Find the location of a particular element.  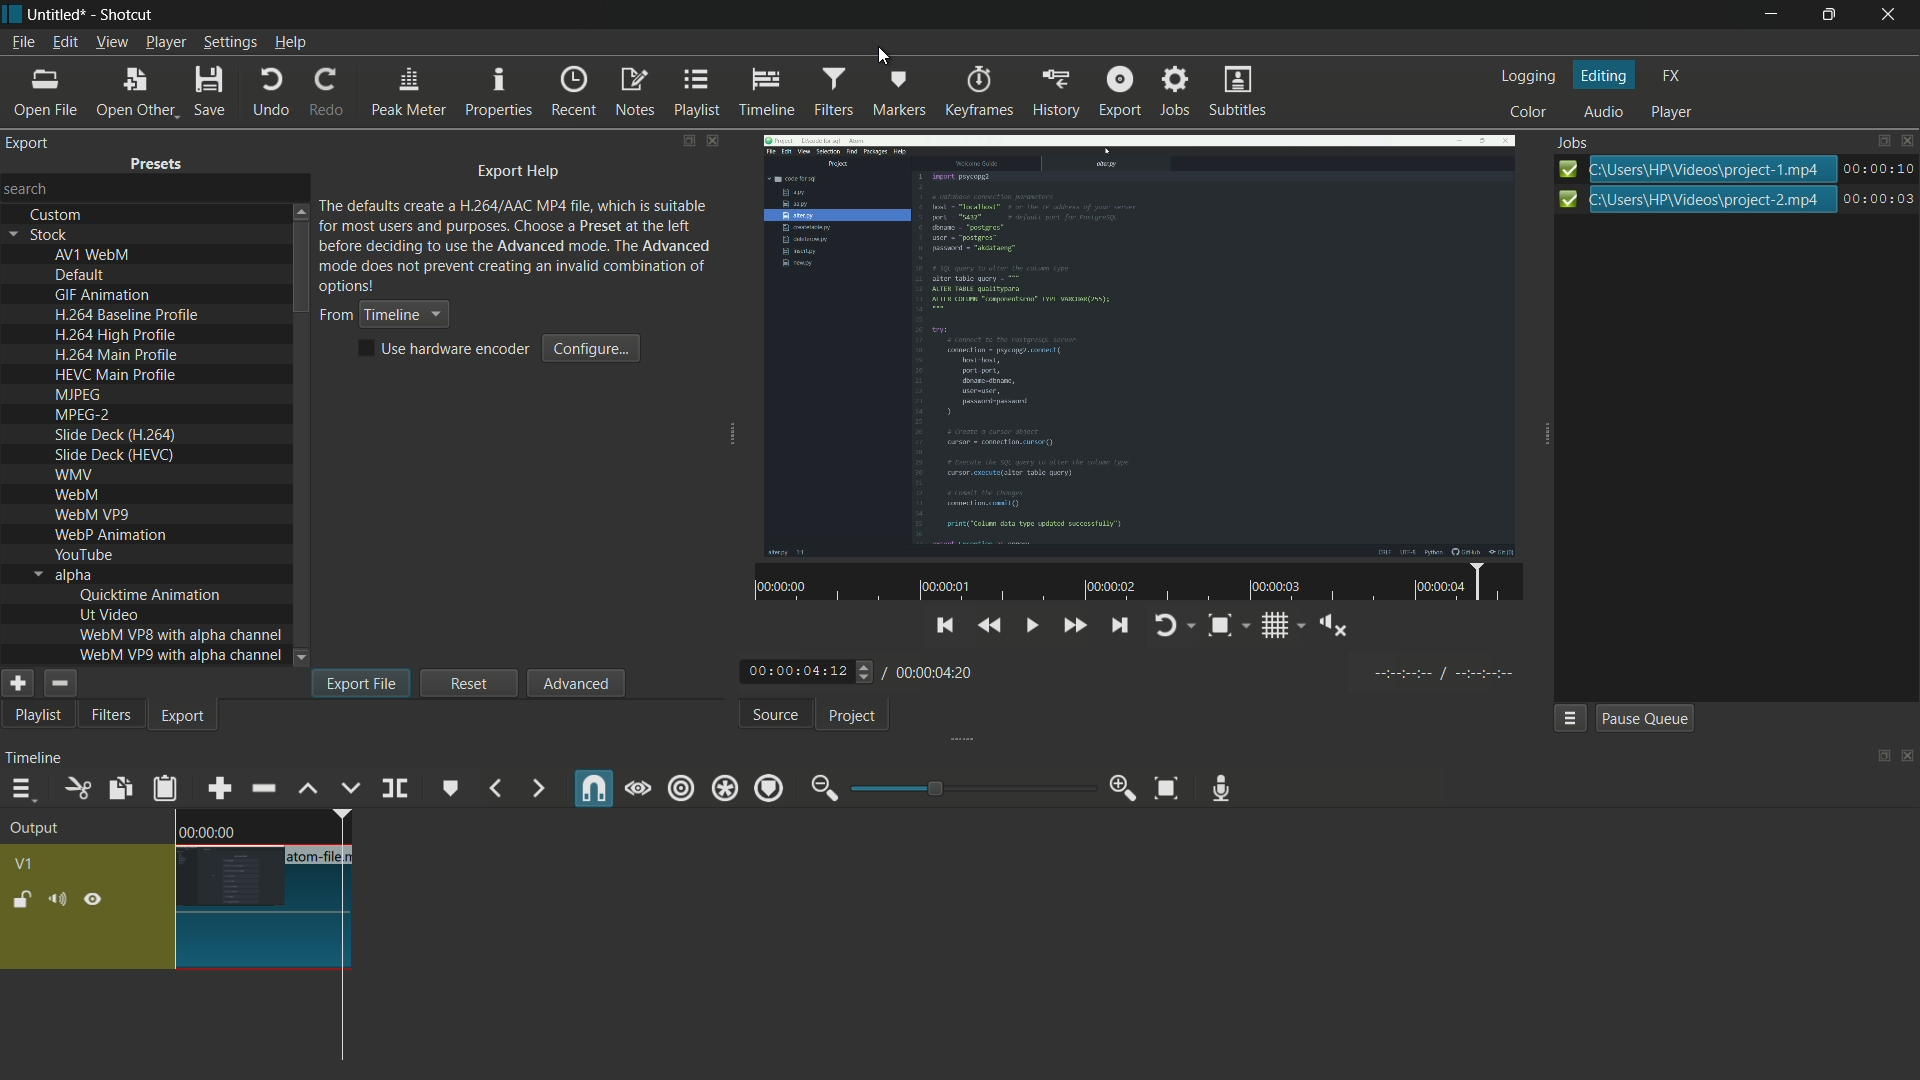

settings menu is located at coordinates (230, 42).